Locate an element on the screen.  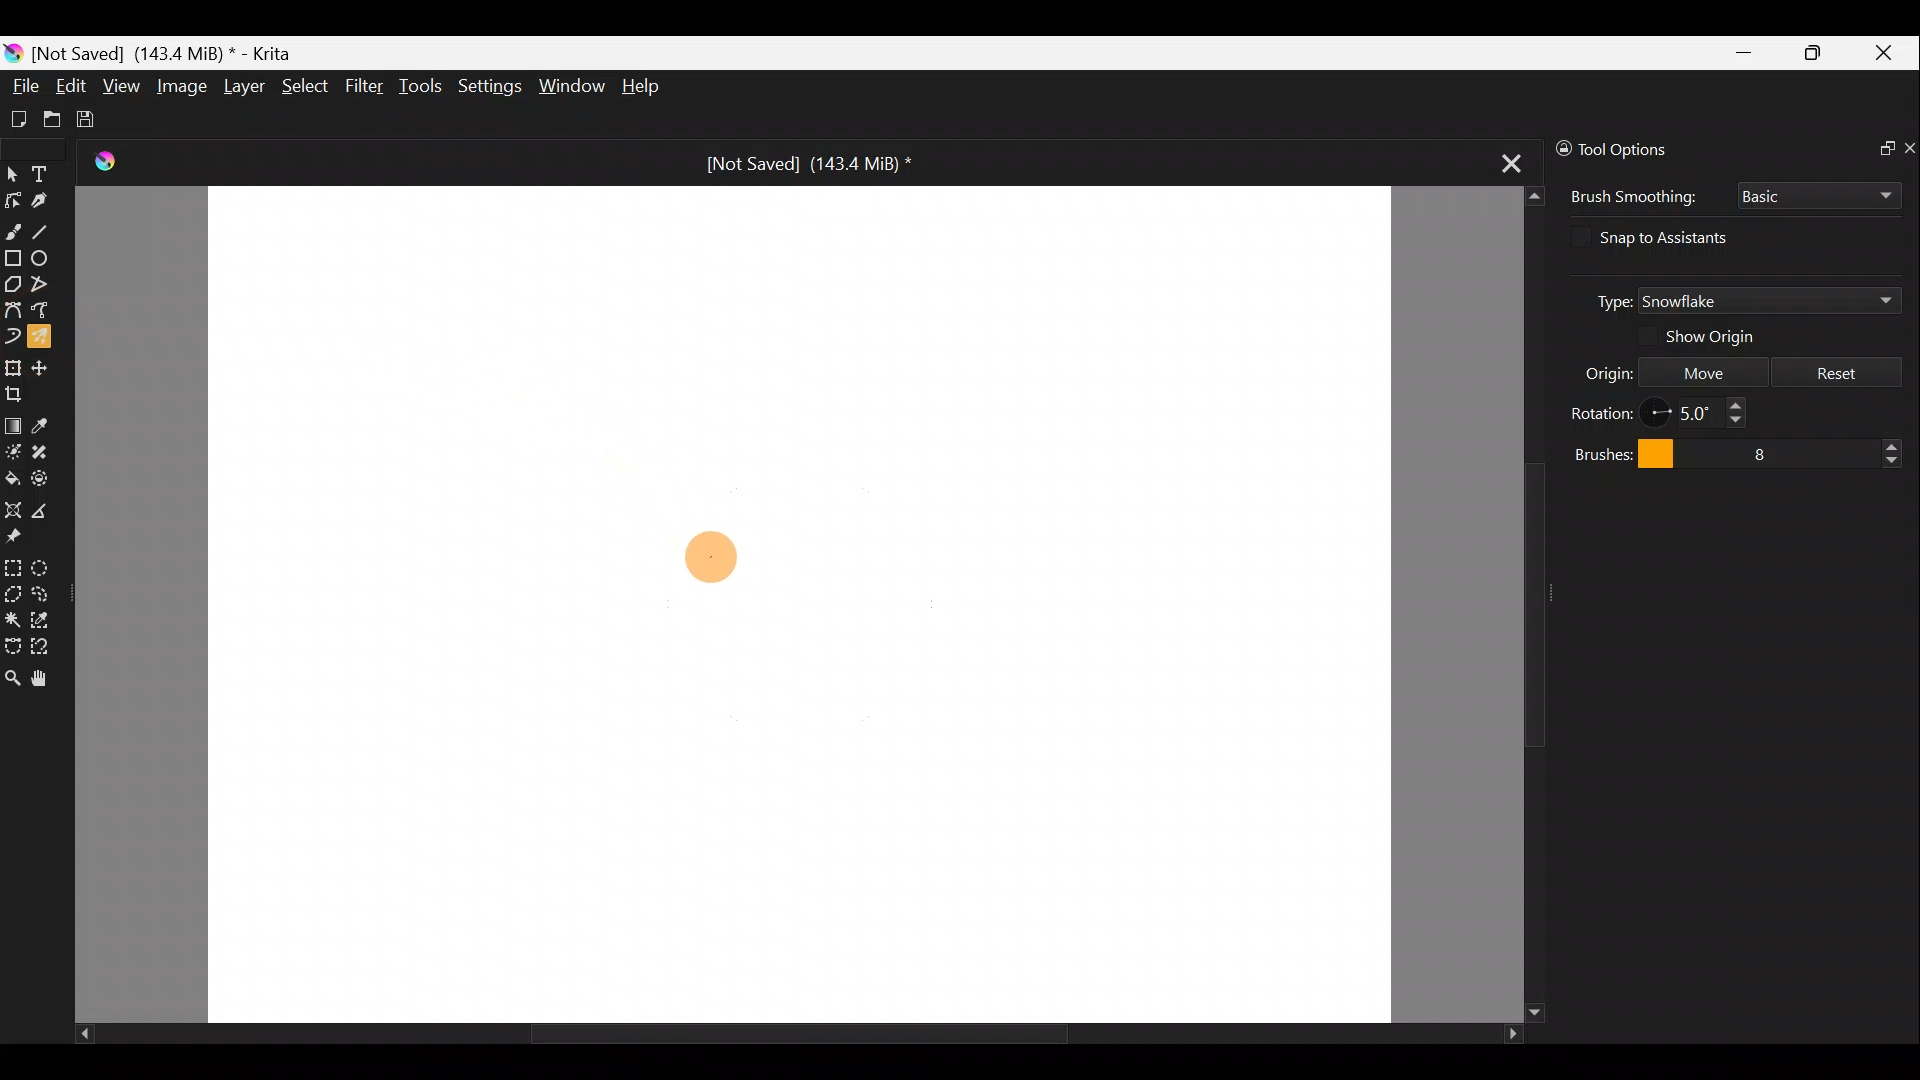
Assistant tool is located at coordinates (14, 510).